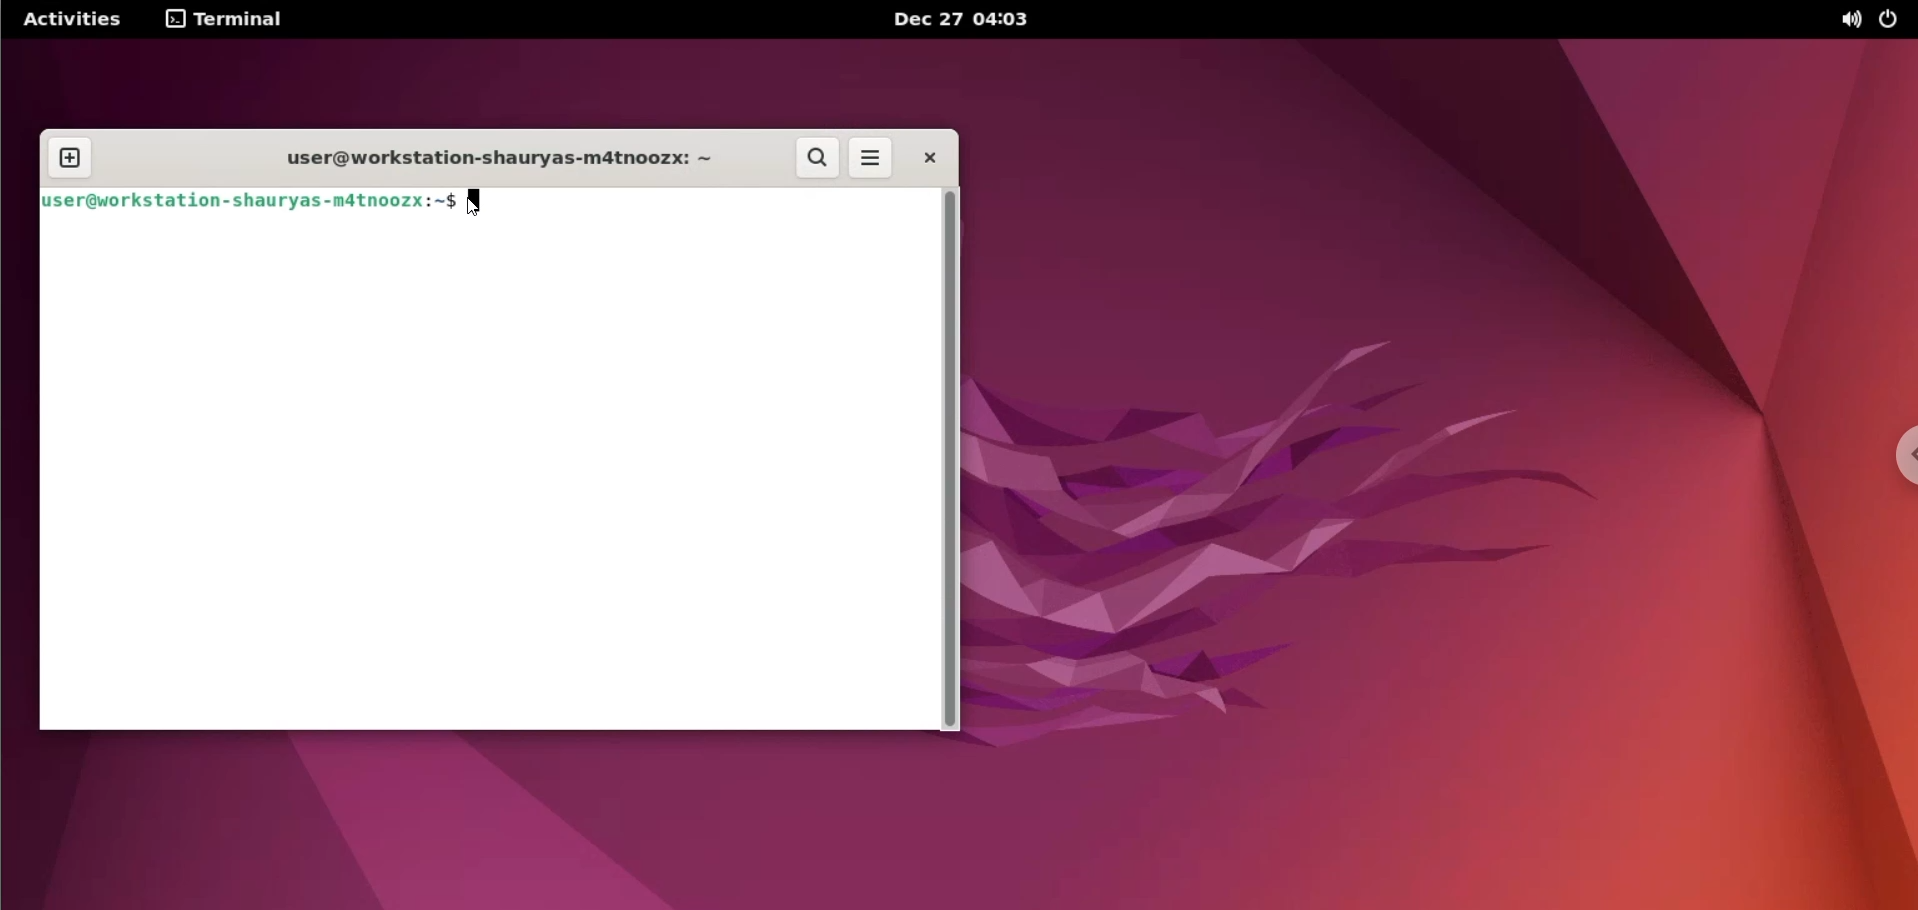 The image size is (1918, 910). I want to click on user@workstation-shauryas-m4tnoozx:-, so click(483, 155).